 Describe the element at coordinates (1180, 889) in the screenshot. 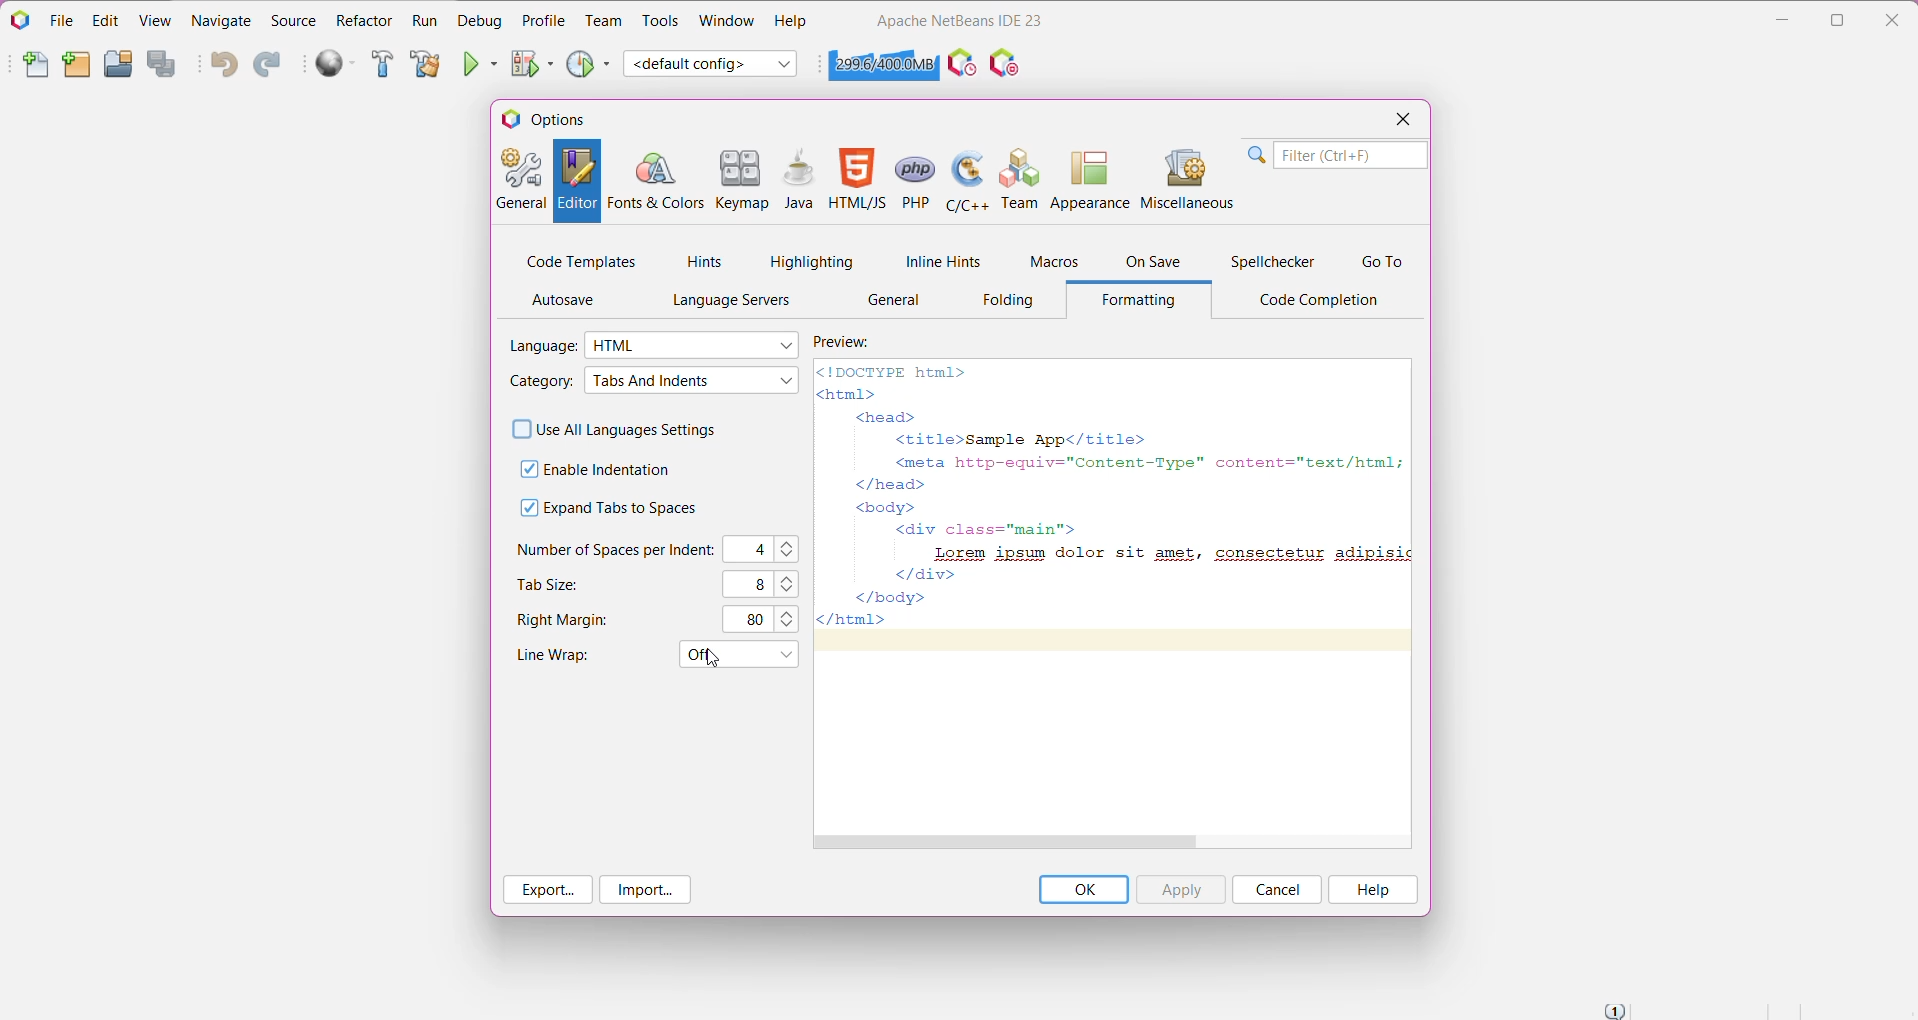

I see `Apply` at that location.